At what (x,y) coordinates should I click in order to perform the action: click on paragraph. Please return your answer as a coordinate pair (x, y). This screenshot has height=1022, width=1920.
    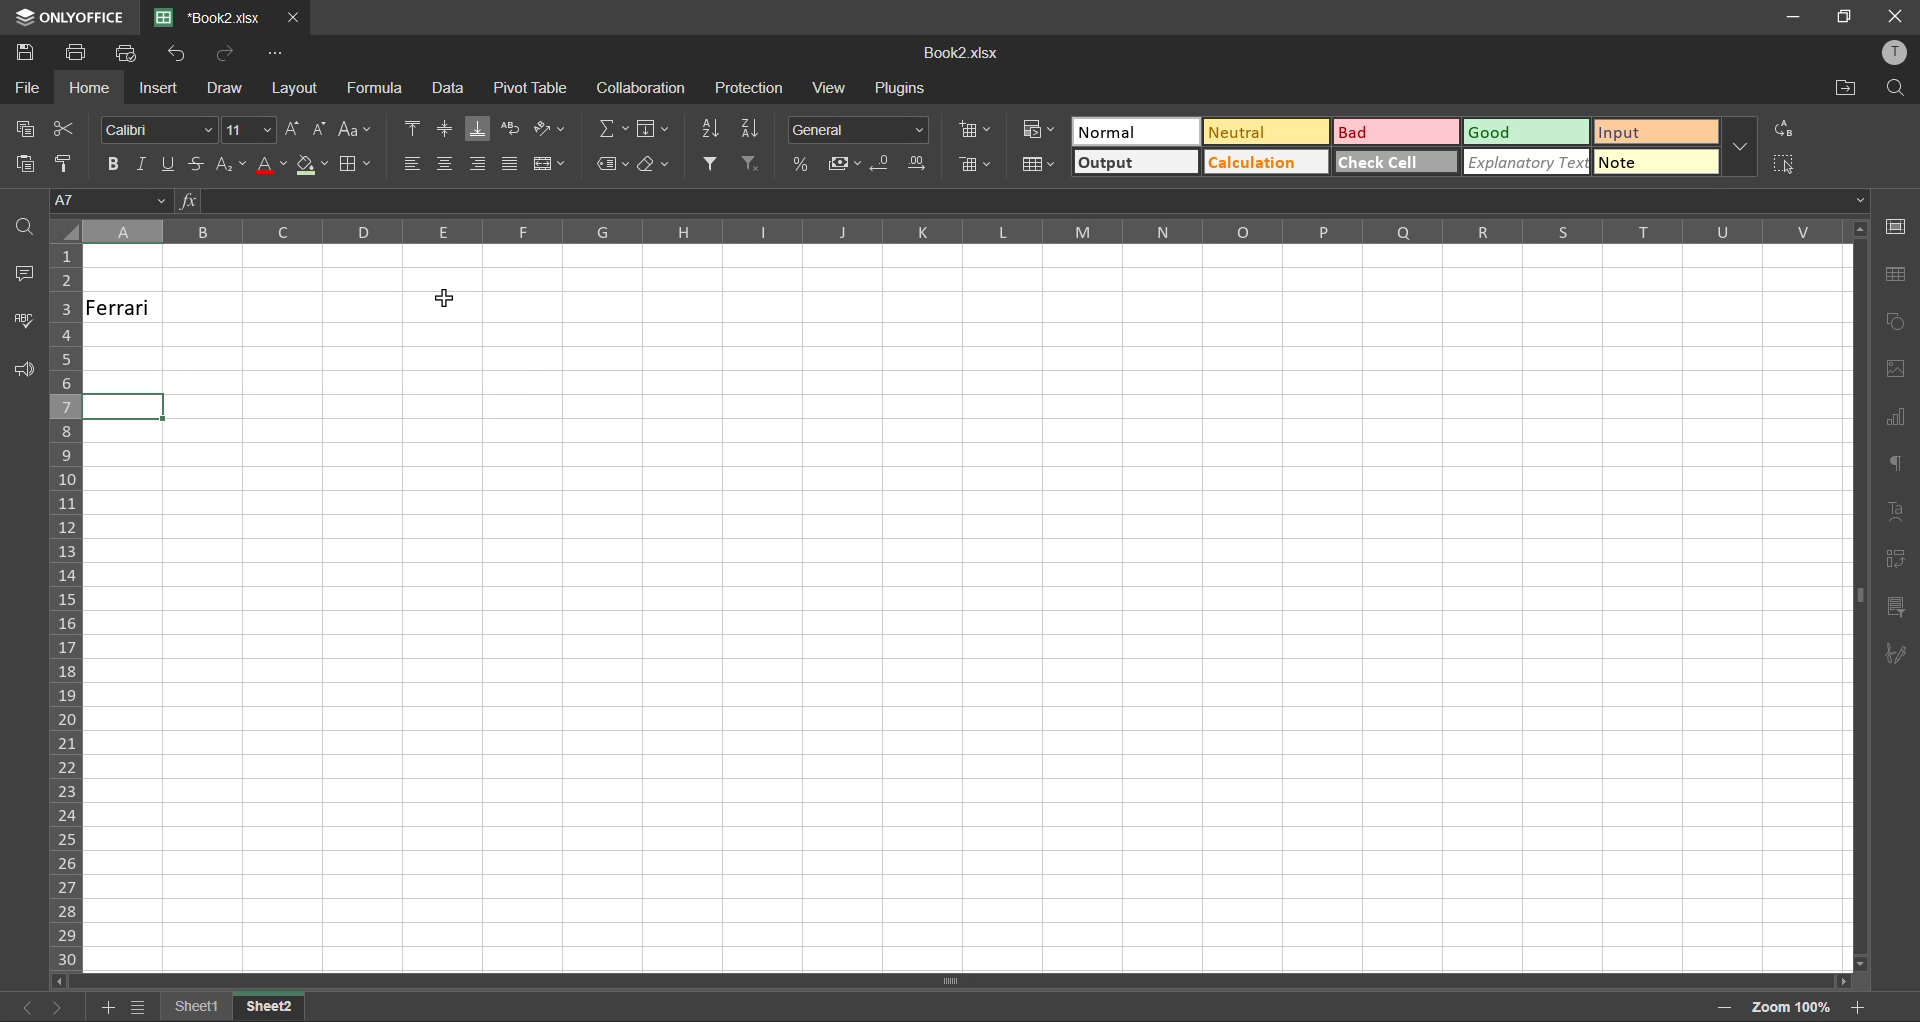
    Looking at the image, I should click on (1894, 465).